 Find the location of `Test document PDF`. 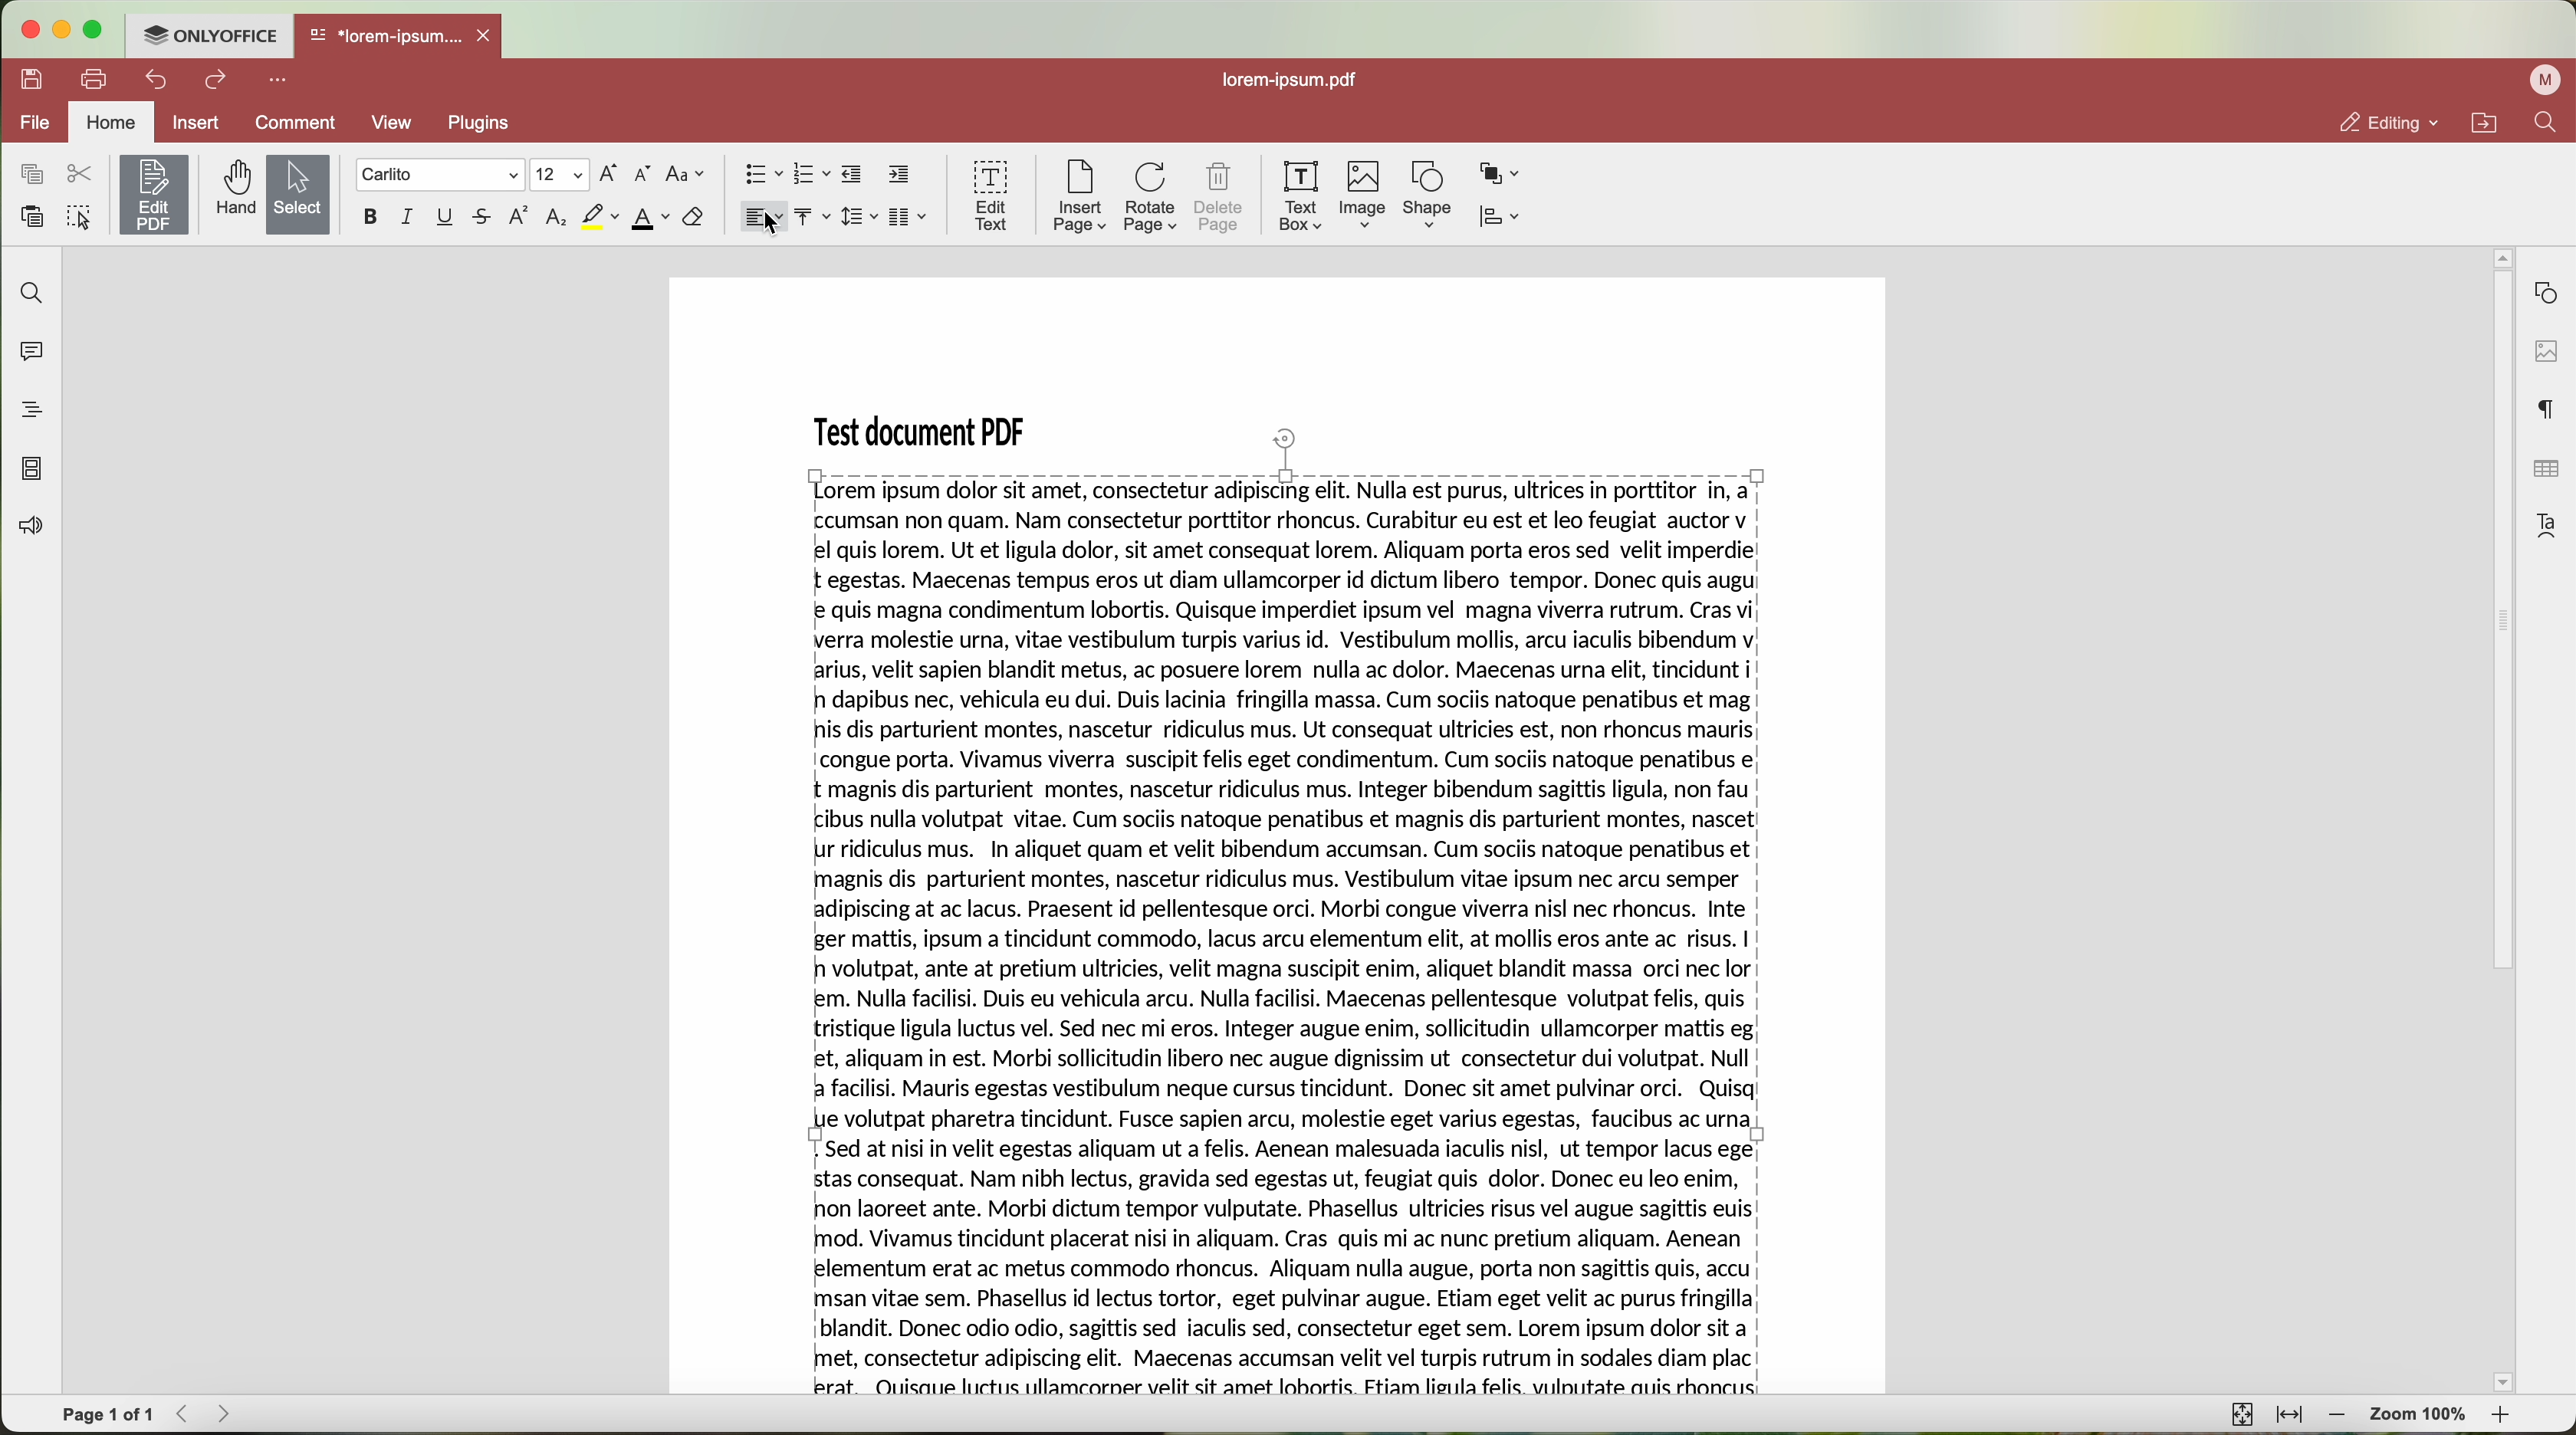

Test document PDF is located at coordinates (927, 428).